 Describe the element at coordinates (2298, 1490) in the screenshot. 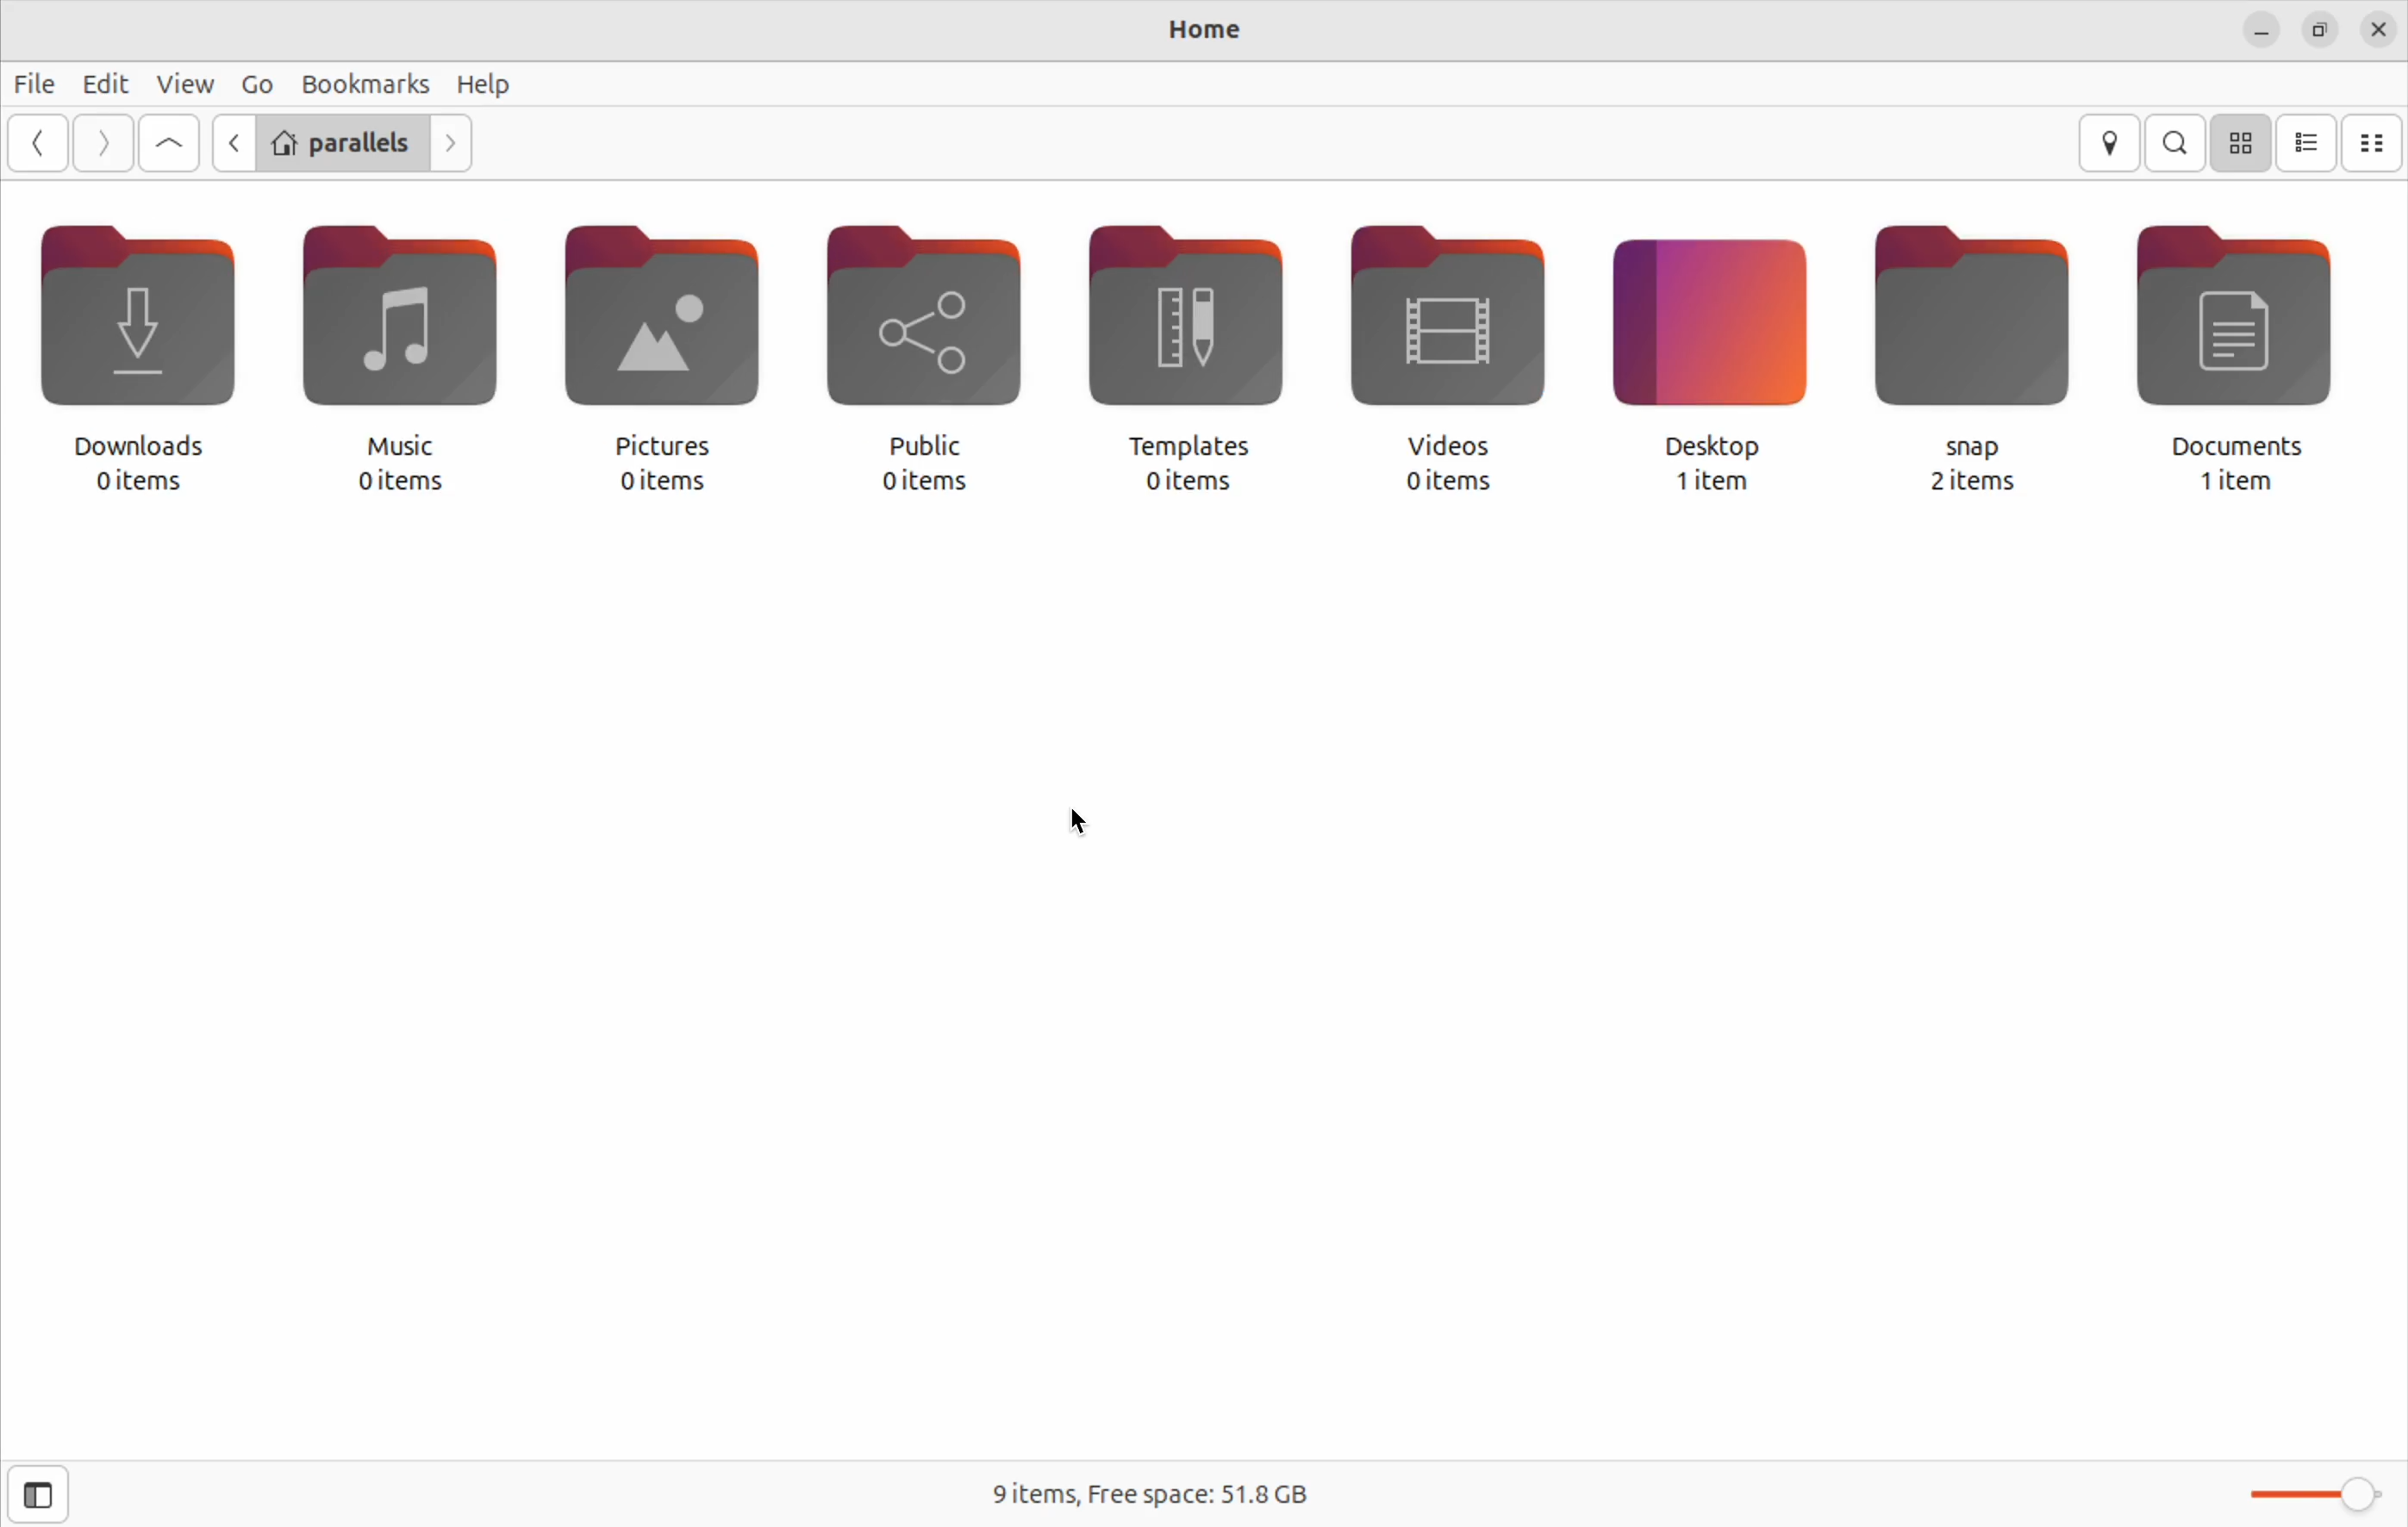

I see `Toggle zoom` at that location.